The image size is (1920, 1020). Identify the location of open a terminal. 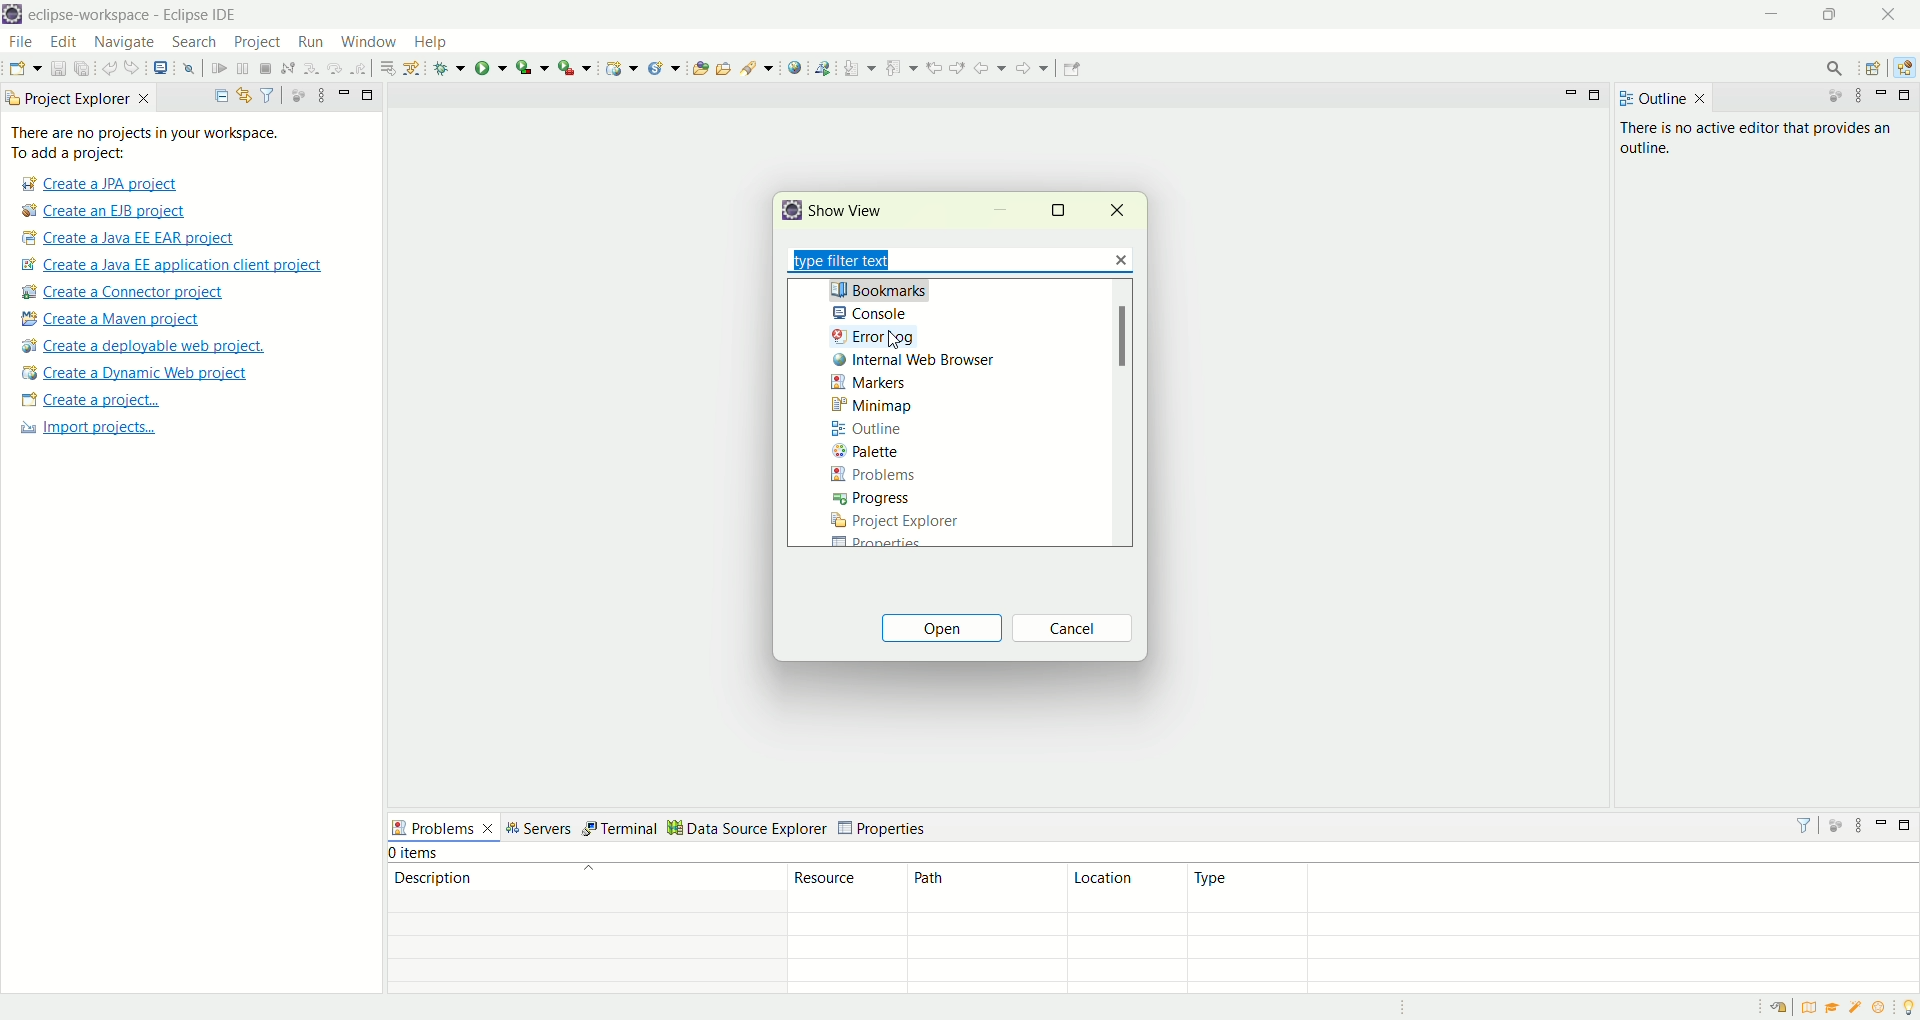
(160, 68).